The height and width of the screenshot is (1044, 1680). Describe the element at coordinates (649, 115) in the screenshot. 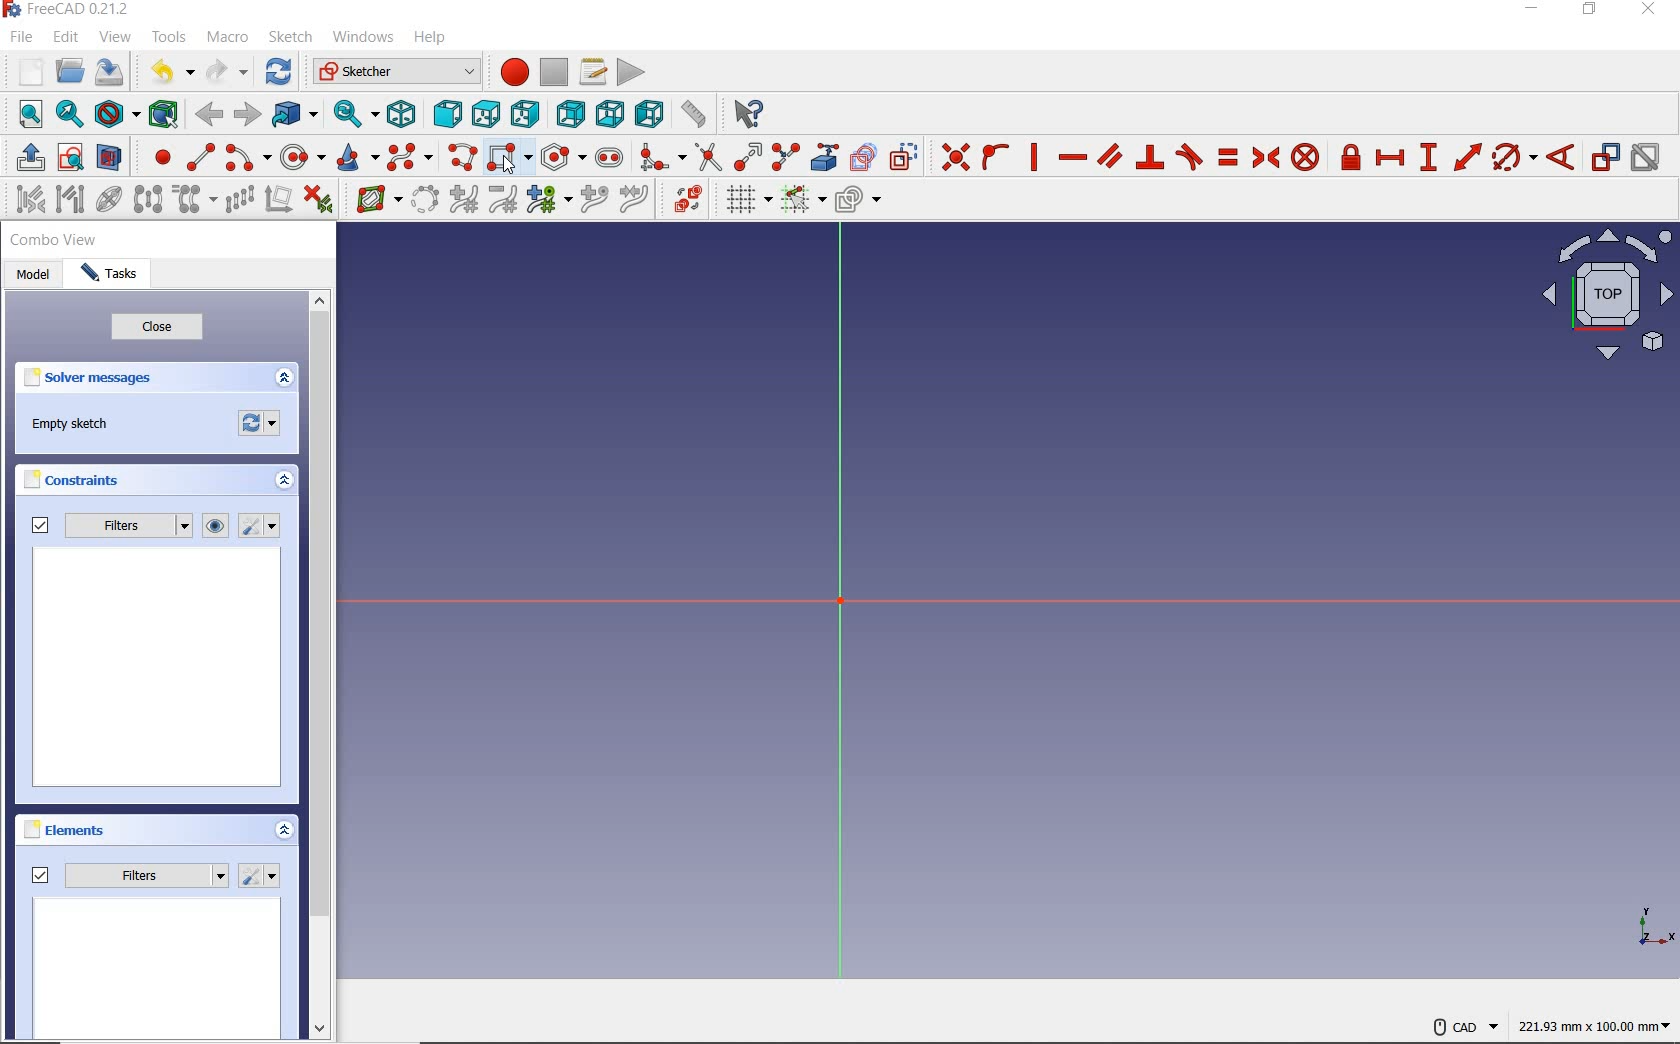

I see `left` at that location.